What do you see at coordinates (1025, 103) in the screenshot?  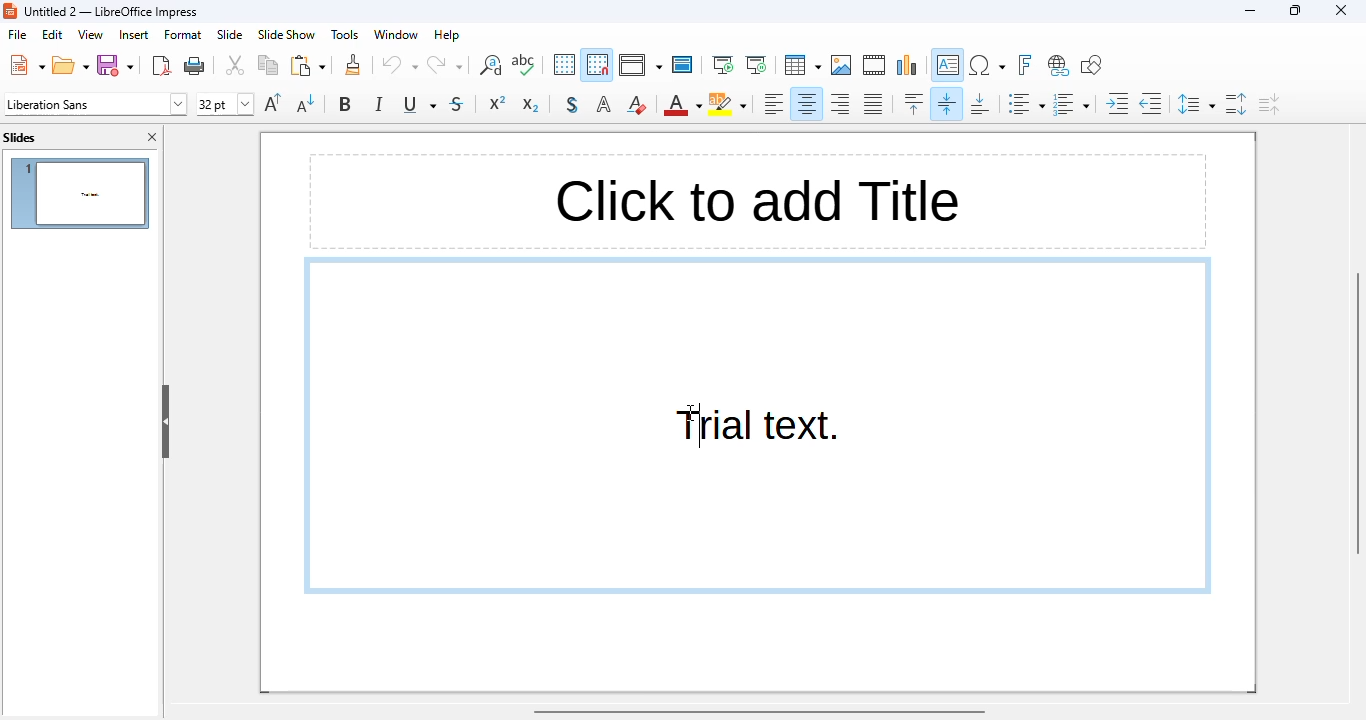 I see `toggle unordered list` at bounding box center [1025, 103].